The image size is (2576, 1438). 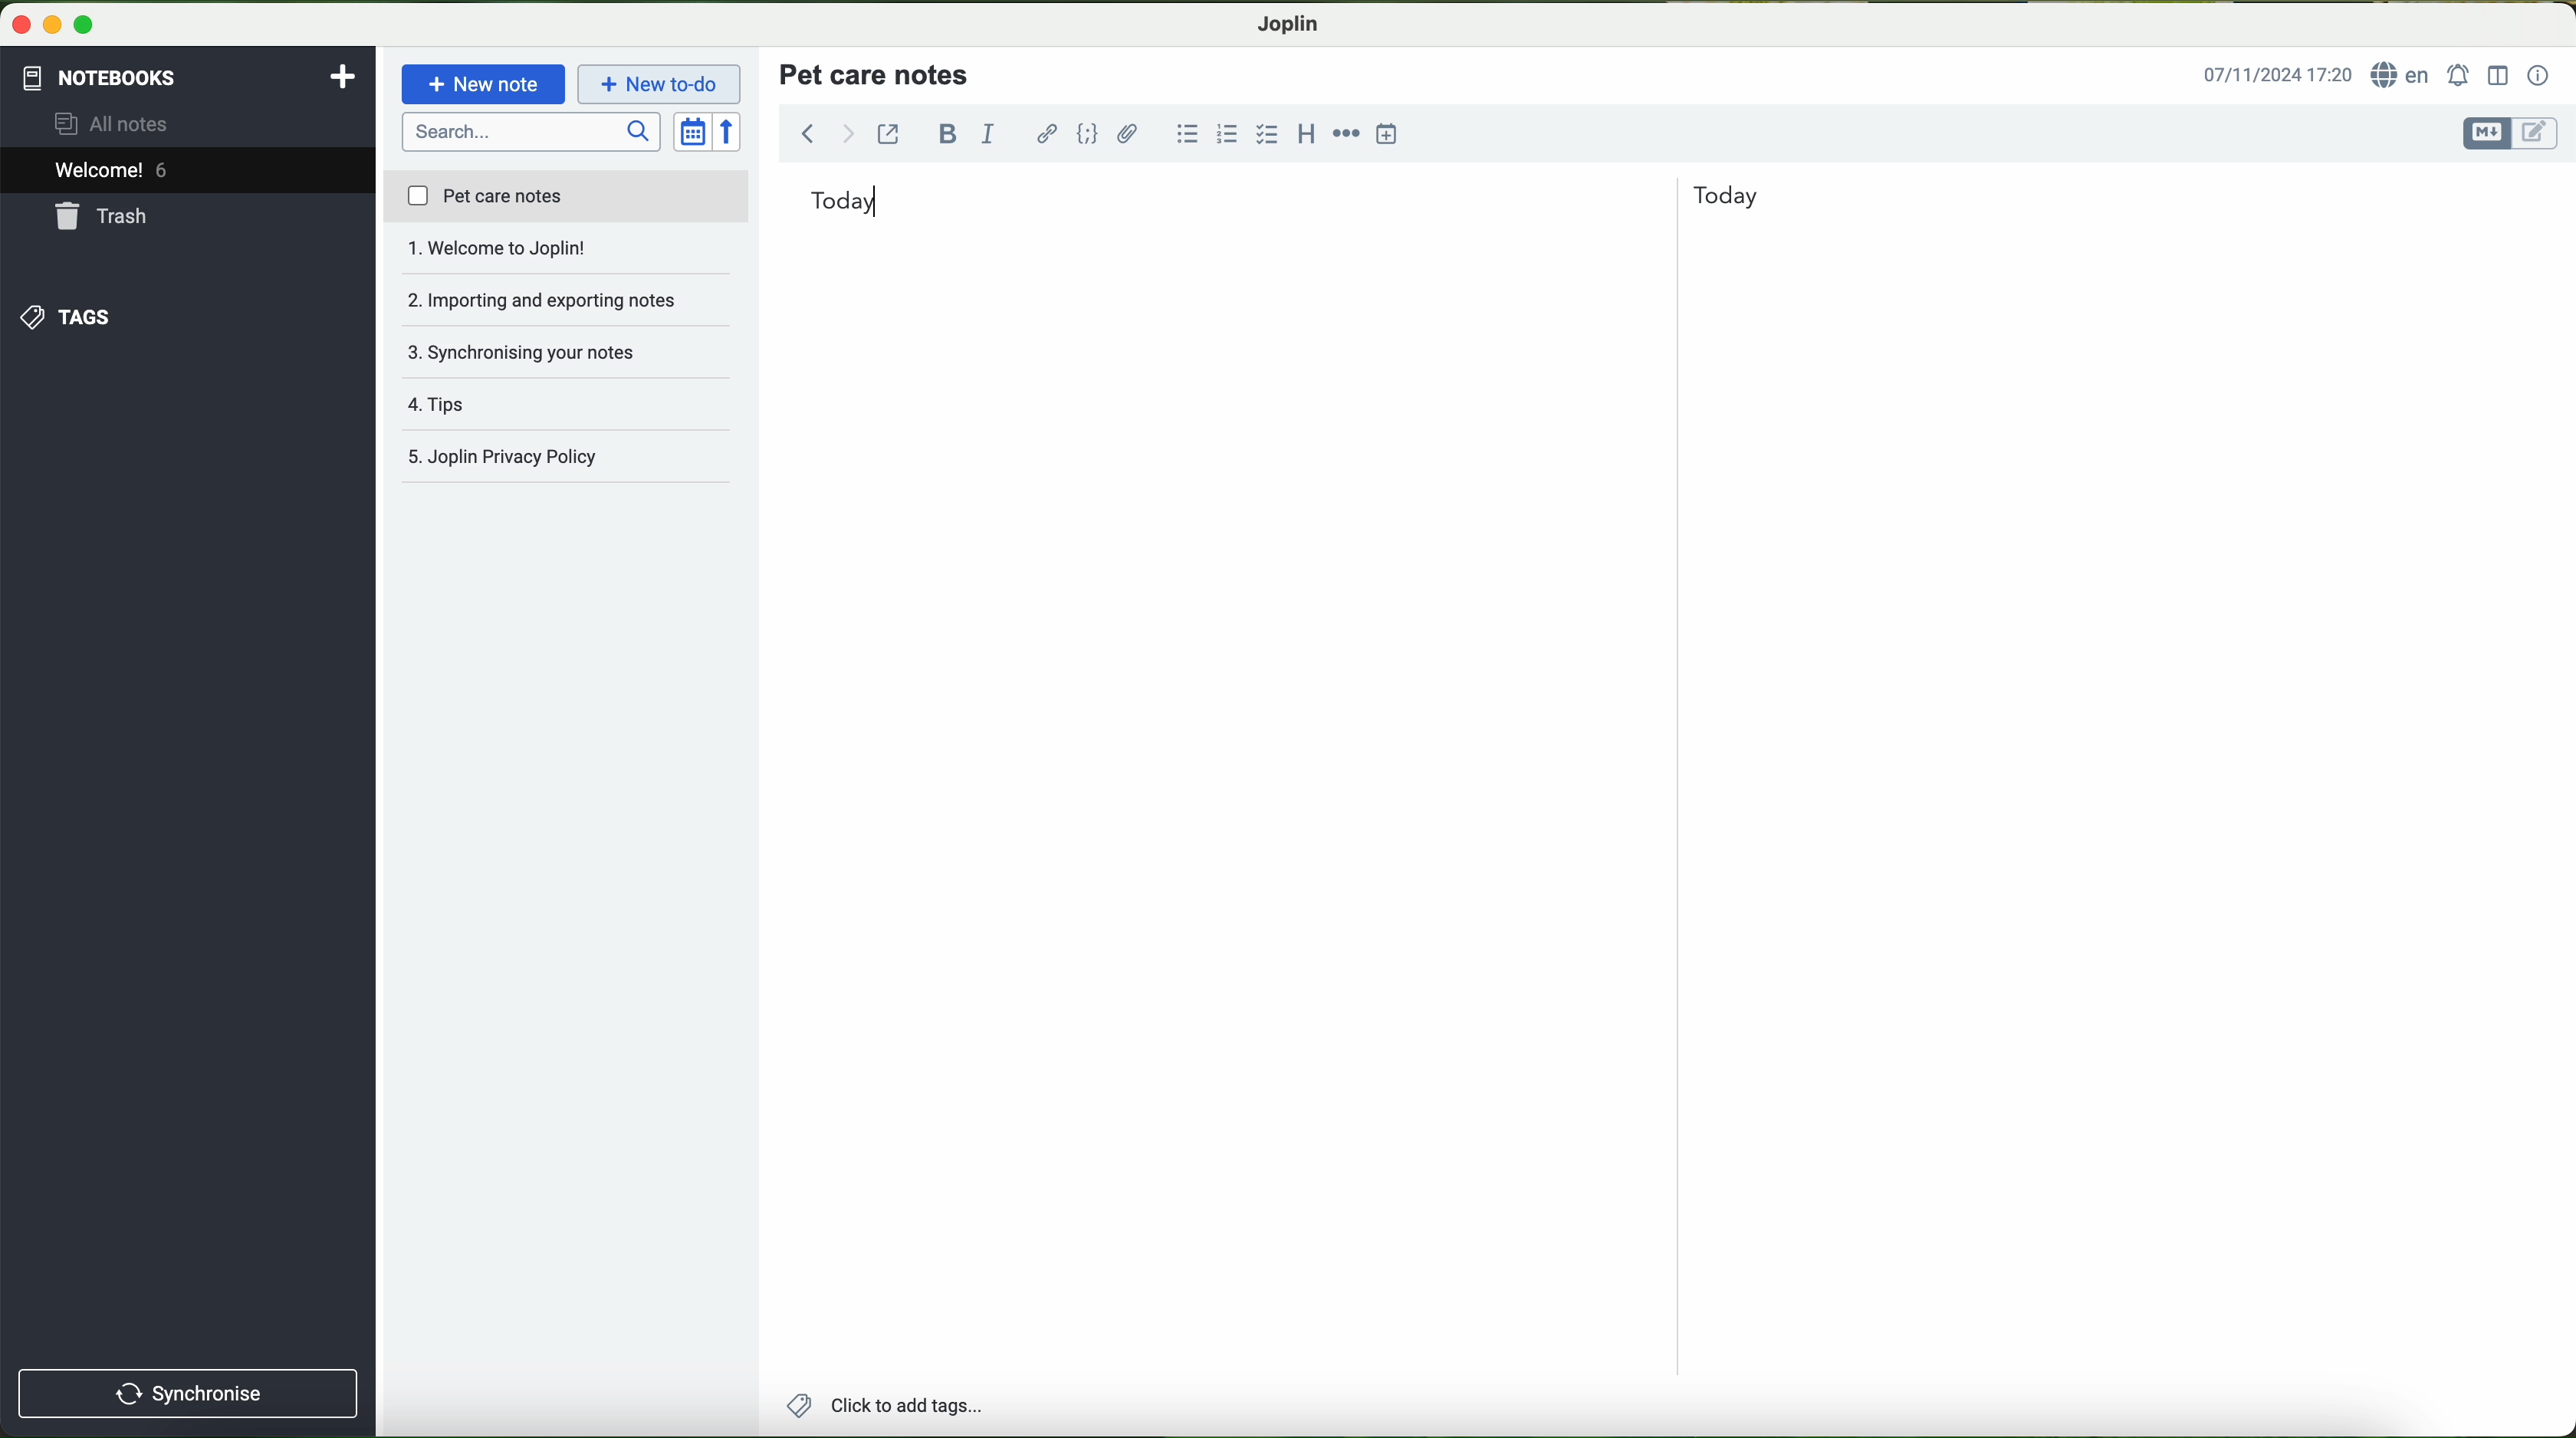 What do you see at coordinates (1268, 134) in the screenshot?
I see `checkbox` at bounding box center [1268, 134].